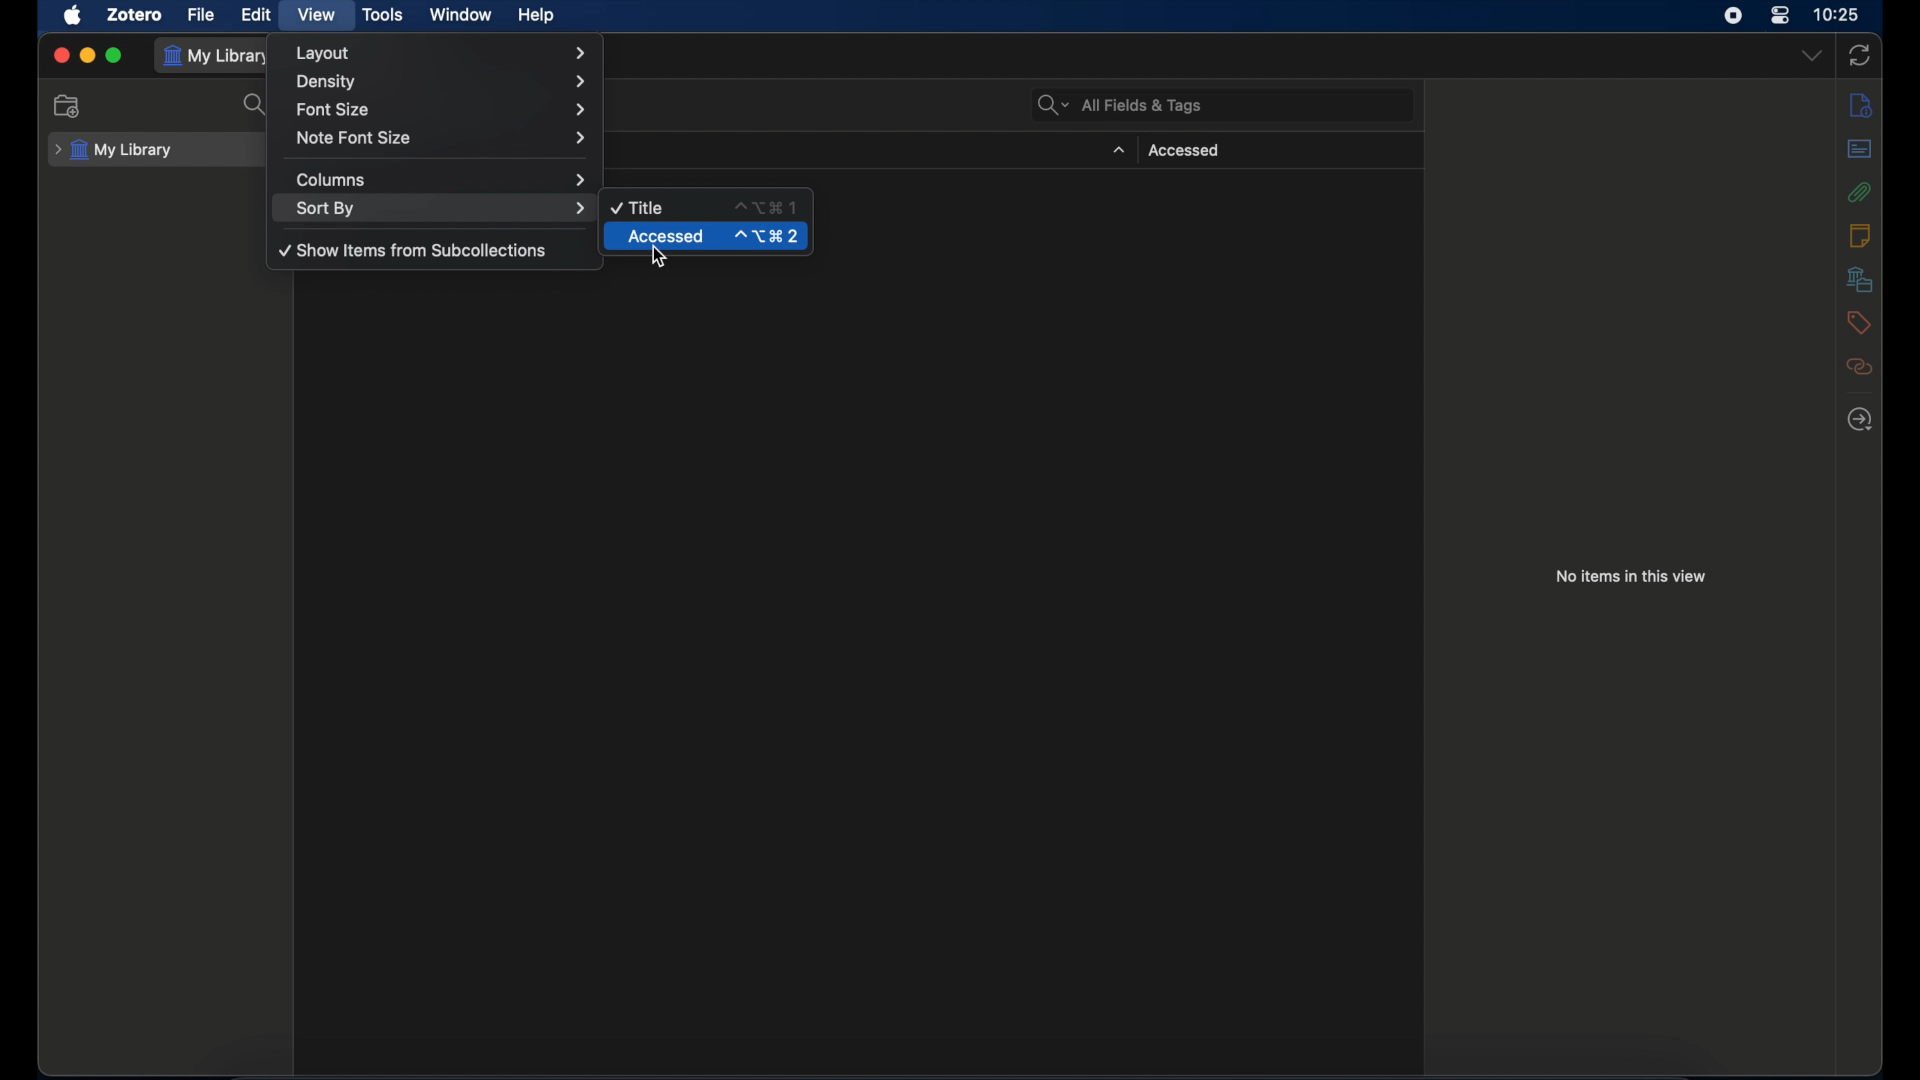 Image resolution: width=1920 pixels, height=1080 pixels. What do you see at coordinates (536, 16) in the screenshot?
I see `help` at bounding box center [536, 16].